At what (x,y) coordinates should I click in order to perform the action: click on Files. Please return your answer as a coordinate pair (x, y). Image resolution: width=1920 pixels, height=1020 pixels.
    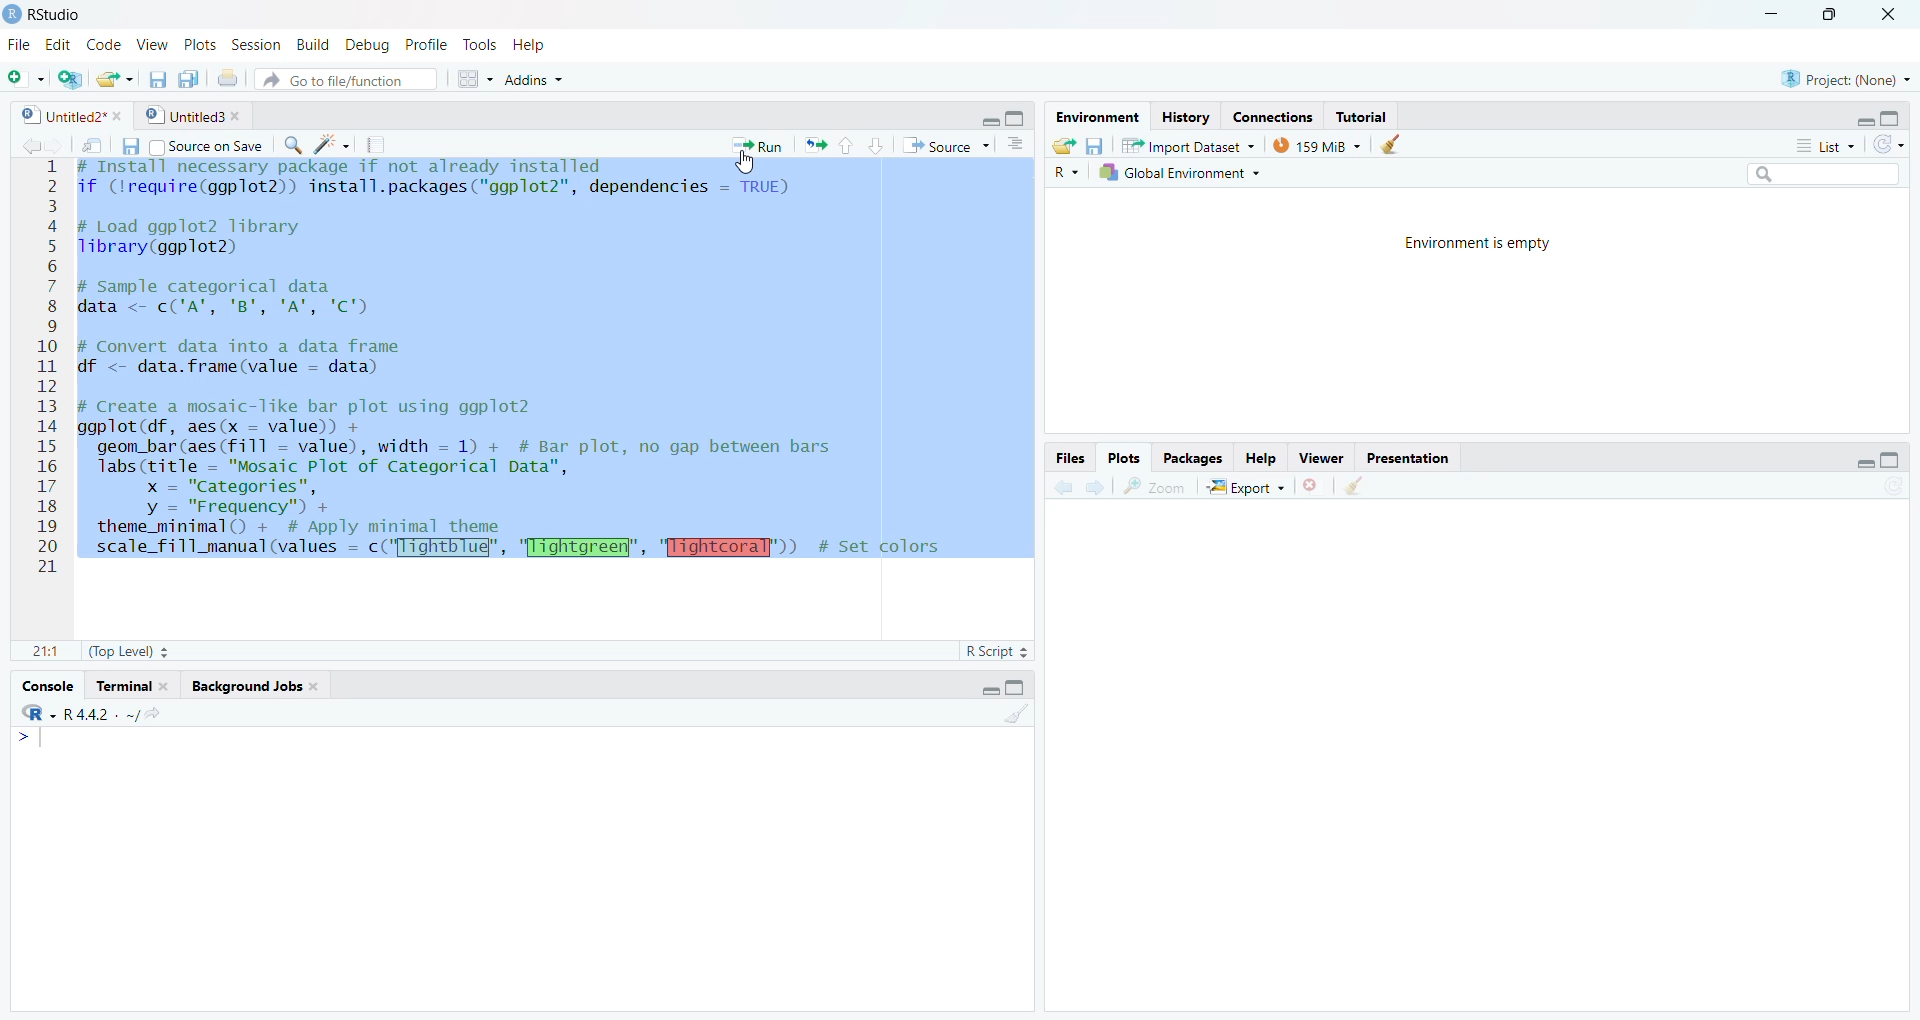
    Looking at the image, I should click on (1070, 460).